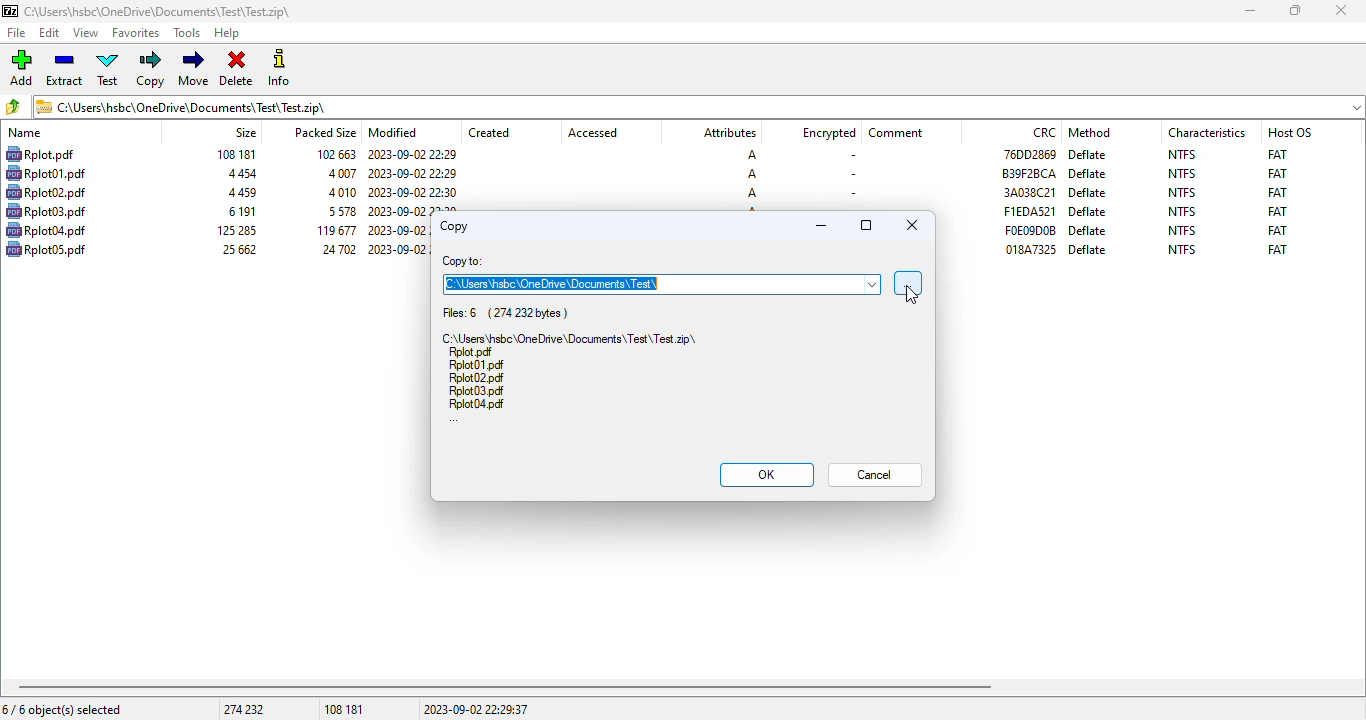 The image size is (1366, 720). I want to click on -, so click(850, 192).